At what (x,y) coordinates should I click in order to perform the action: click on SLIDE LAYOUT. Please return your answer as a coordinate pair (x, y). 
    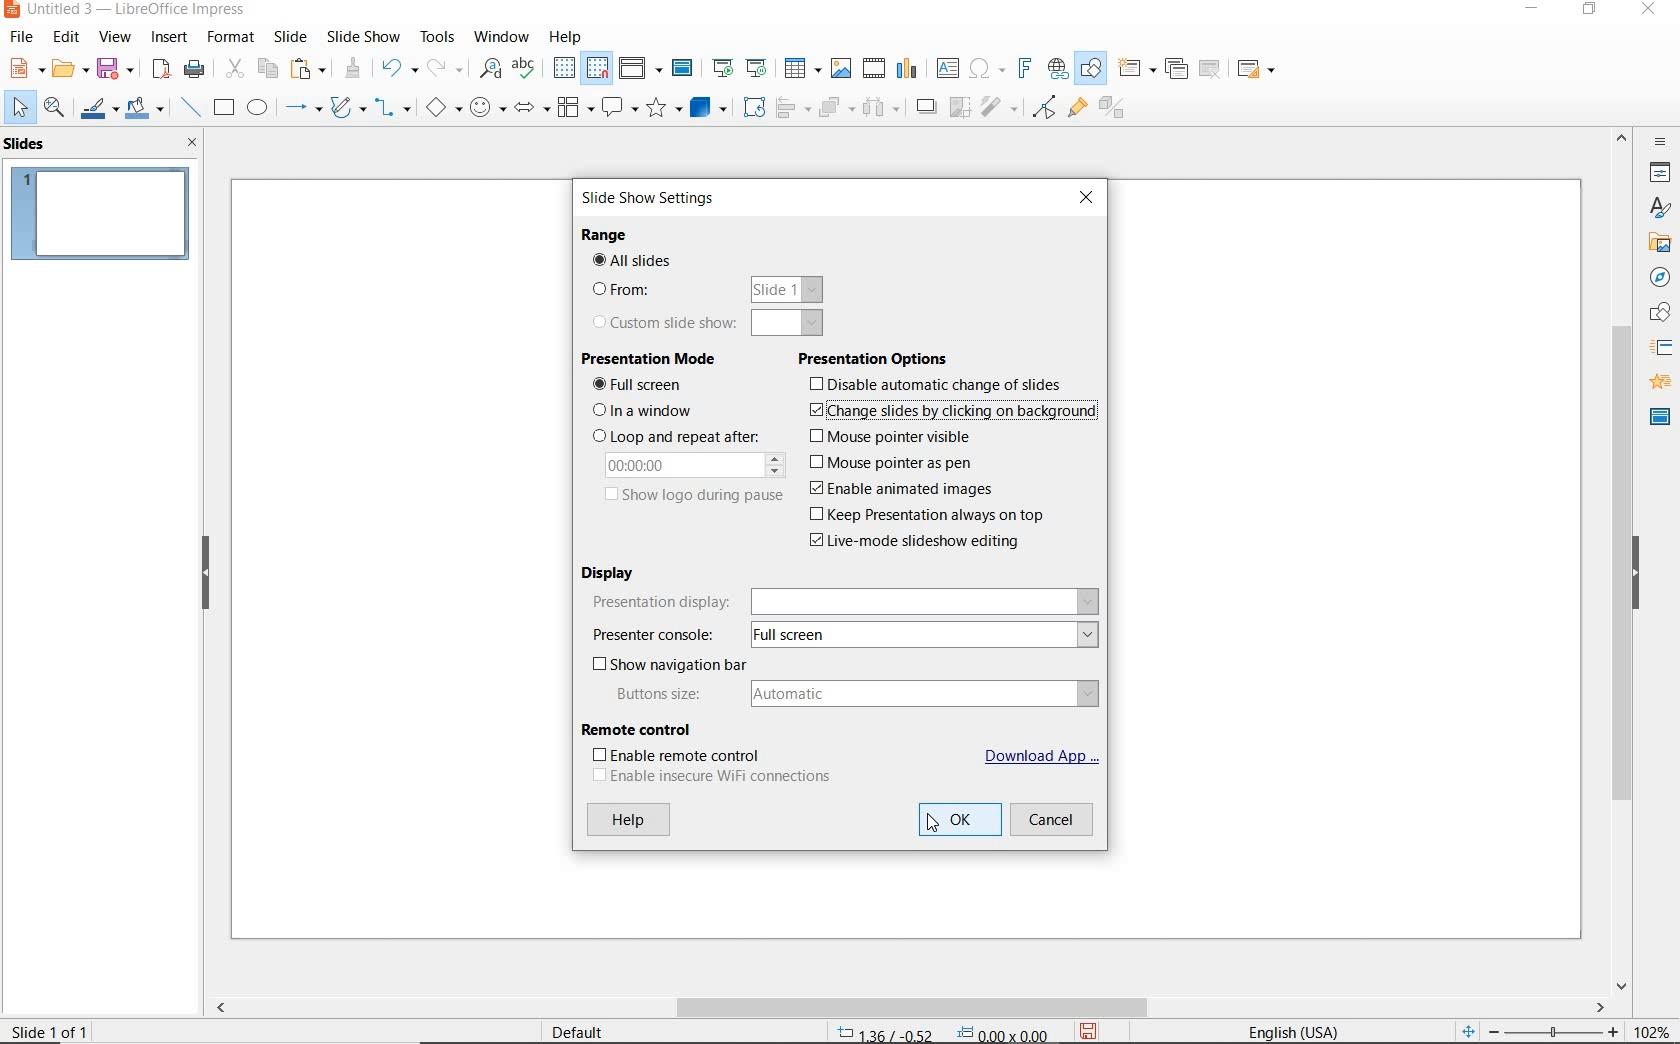
    Looking at the image, I should click on (1255, 68).